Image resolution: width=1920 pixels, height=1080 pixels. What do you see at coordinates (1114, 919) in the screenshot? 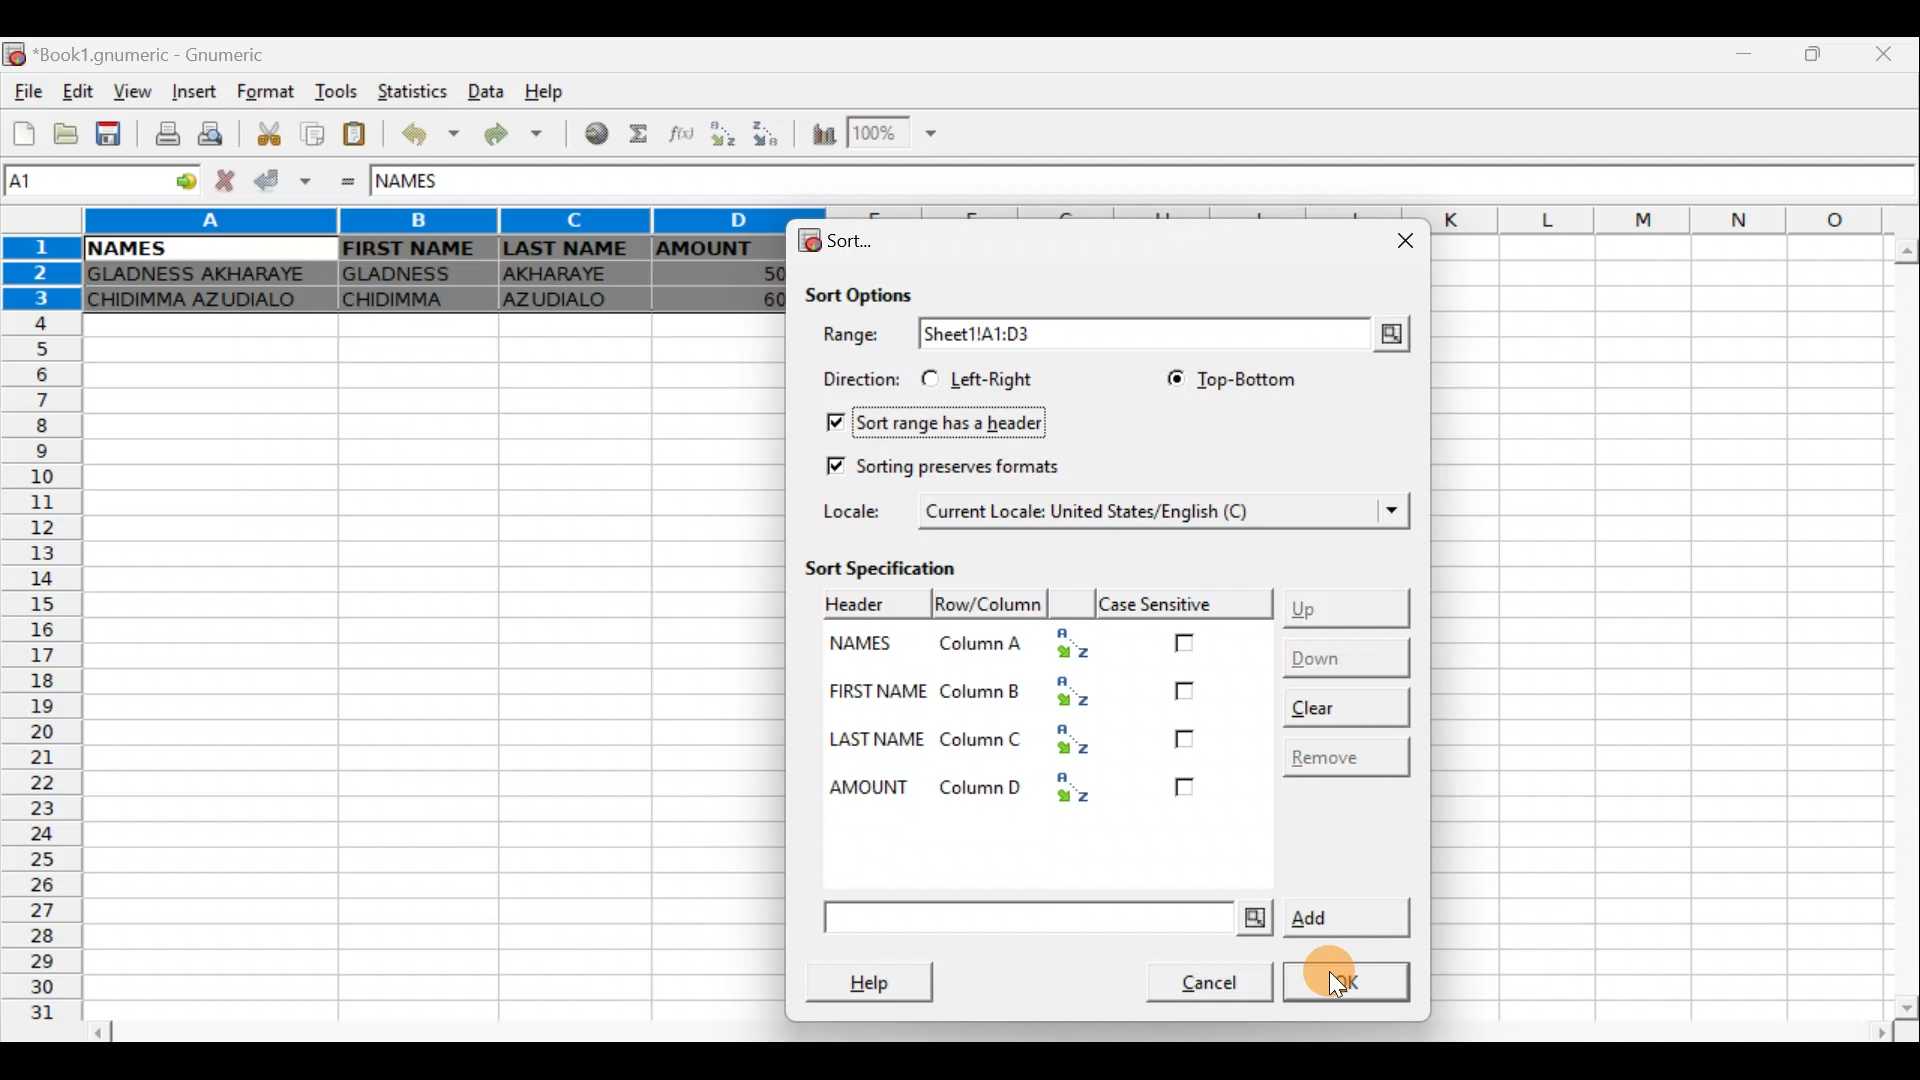
I see `Add` at bounding box center [1114, 919].